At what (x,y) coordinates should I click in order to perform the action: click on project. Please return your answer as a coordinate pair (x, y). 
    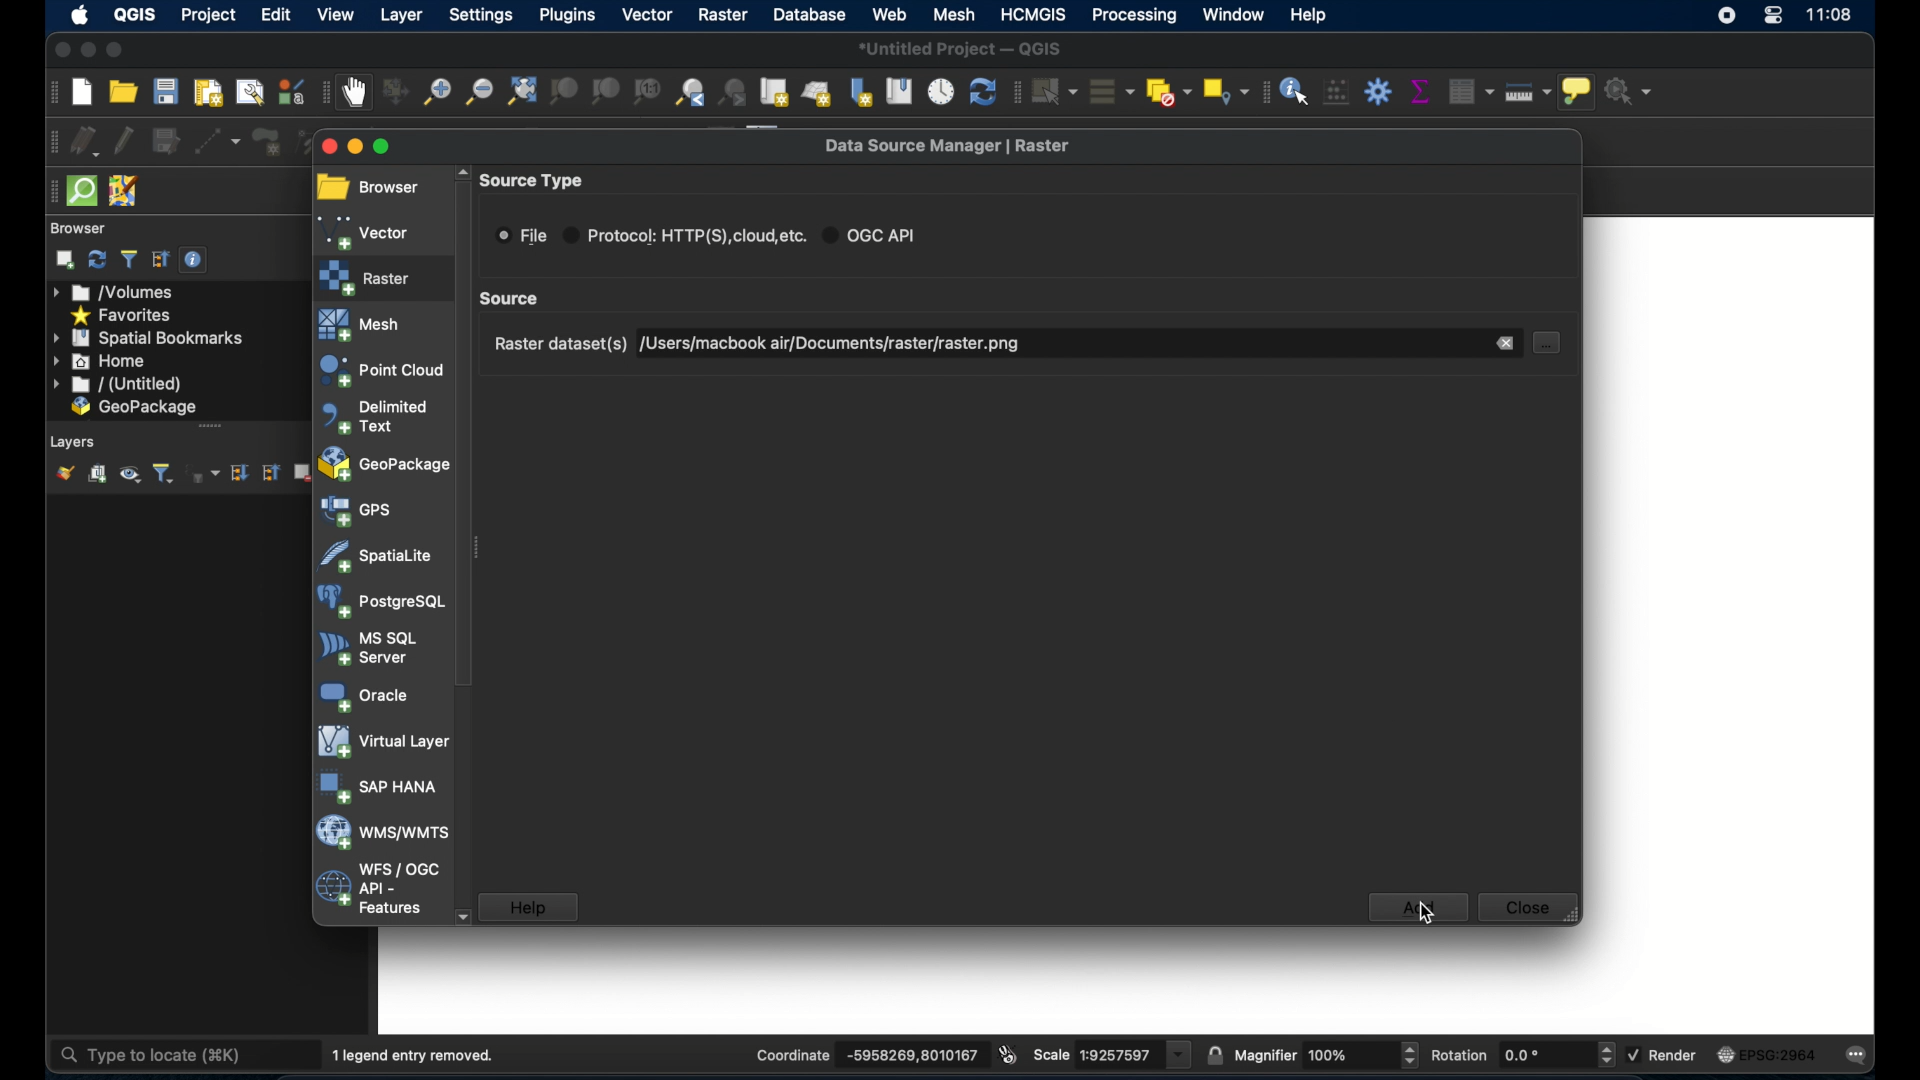
    Looking at the image, I should click on (209, 14).